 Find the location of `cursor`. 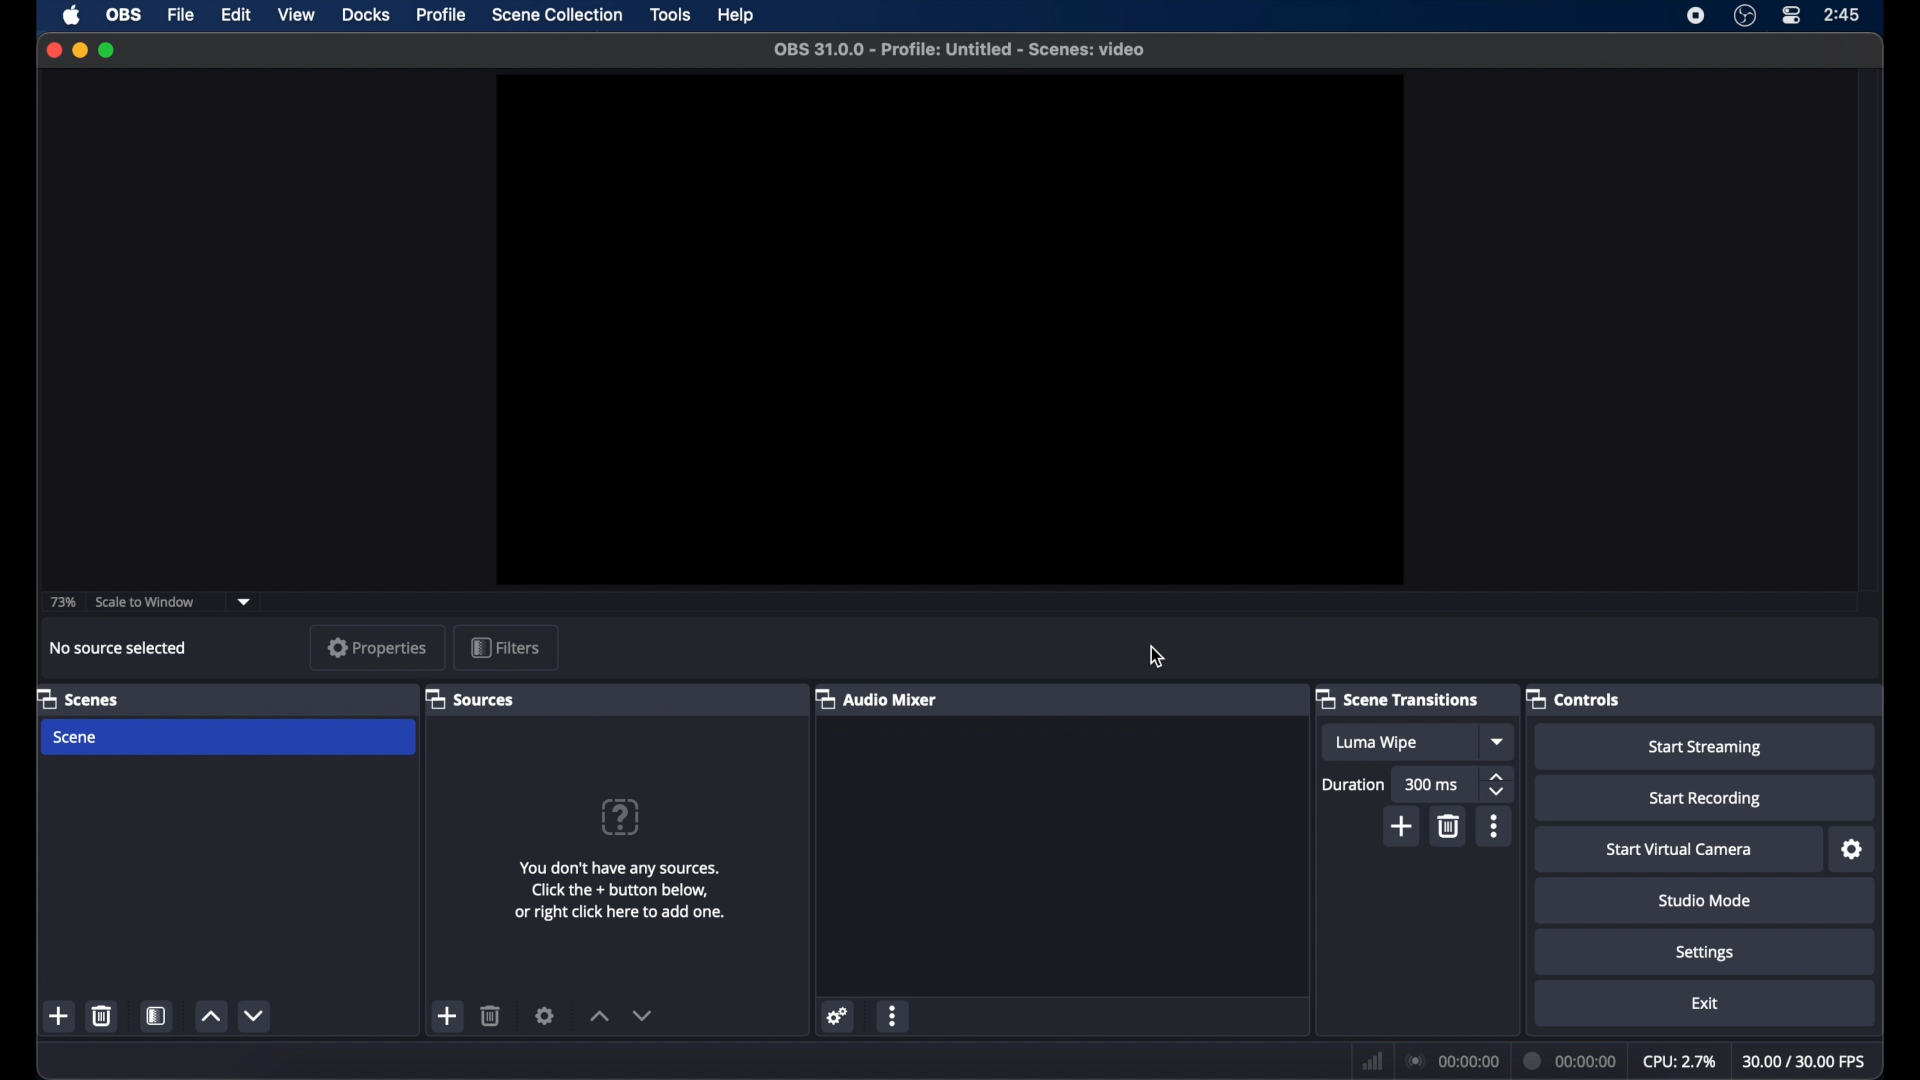

cursor is located at coordinates (1158, 656).